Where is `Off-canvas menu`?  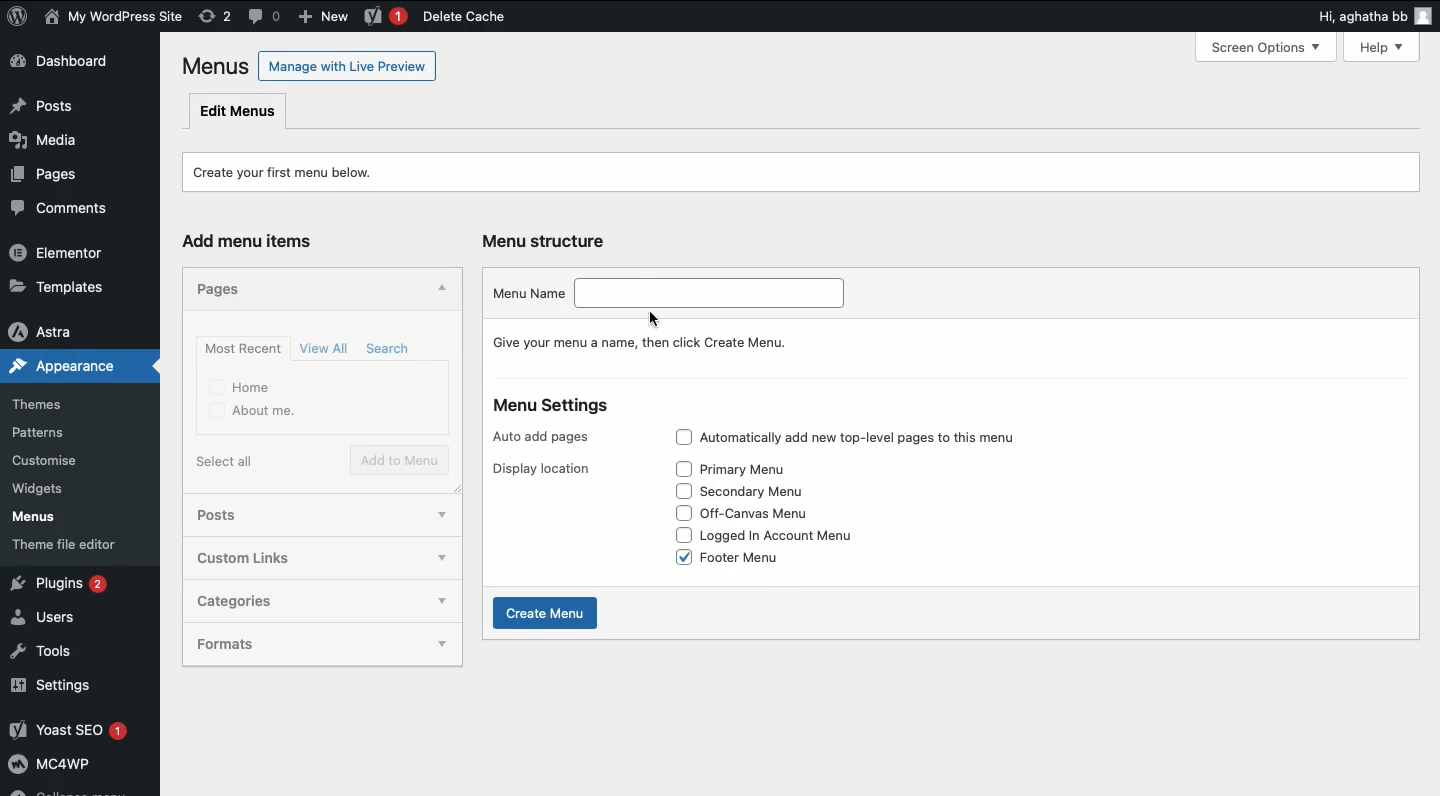 Off-canvas menu is located at coordinates (773, 514).